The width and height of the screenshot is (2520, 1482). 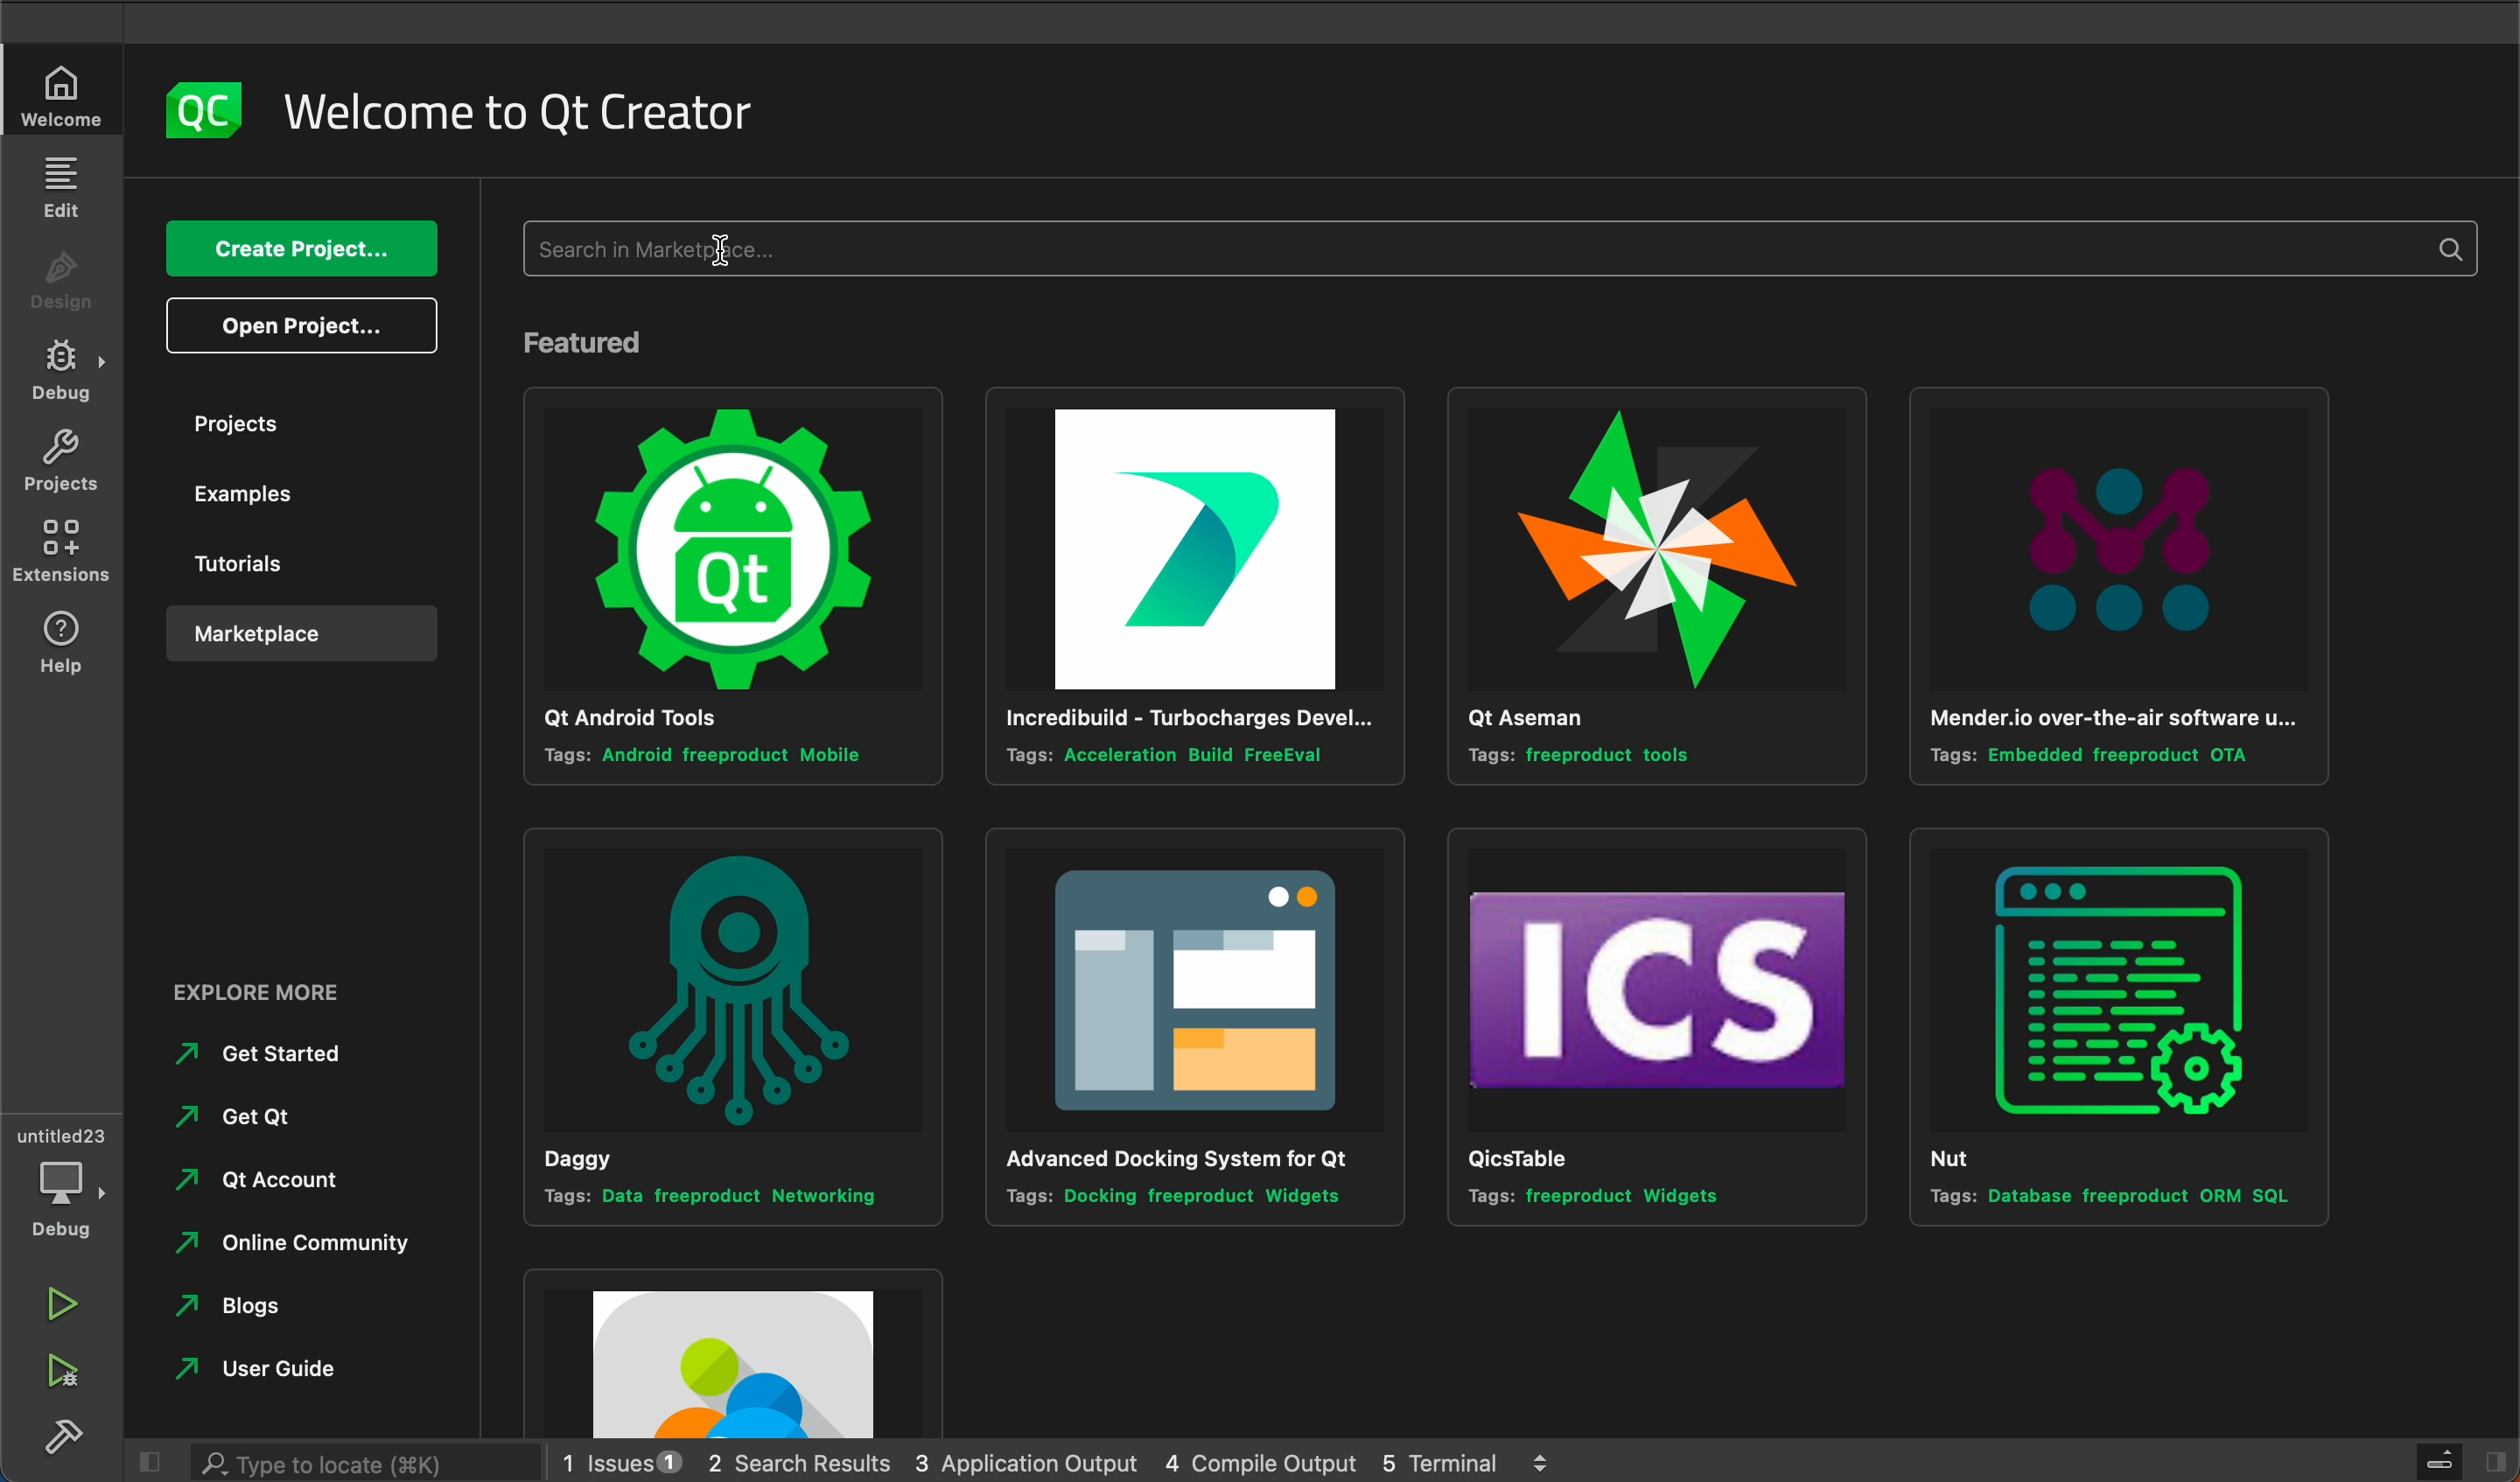 What do you see at coordinates (732, 1022) in the screenshot?
I see `` at bounding box center [732, 1022].